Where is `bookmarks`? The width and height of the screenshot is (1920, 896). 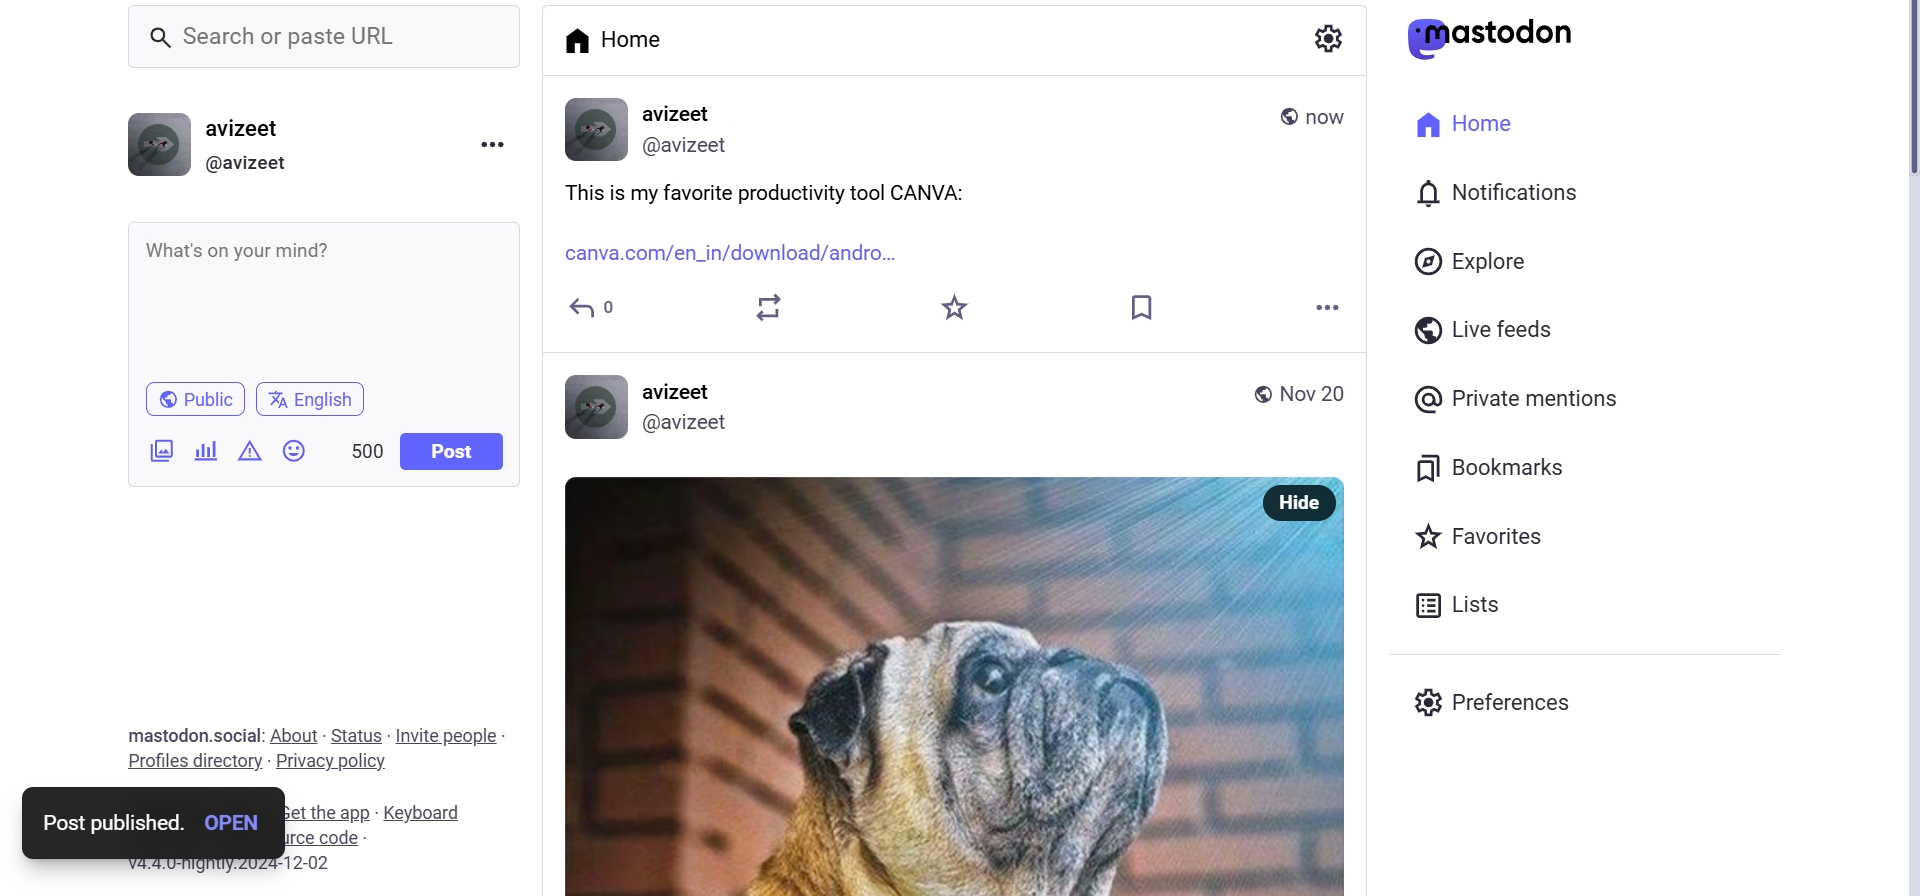
bookmarks is located at coordinates (1487, 468).